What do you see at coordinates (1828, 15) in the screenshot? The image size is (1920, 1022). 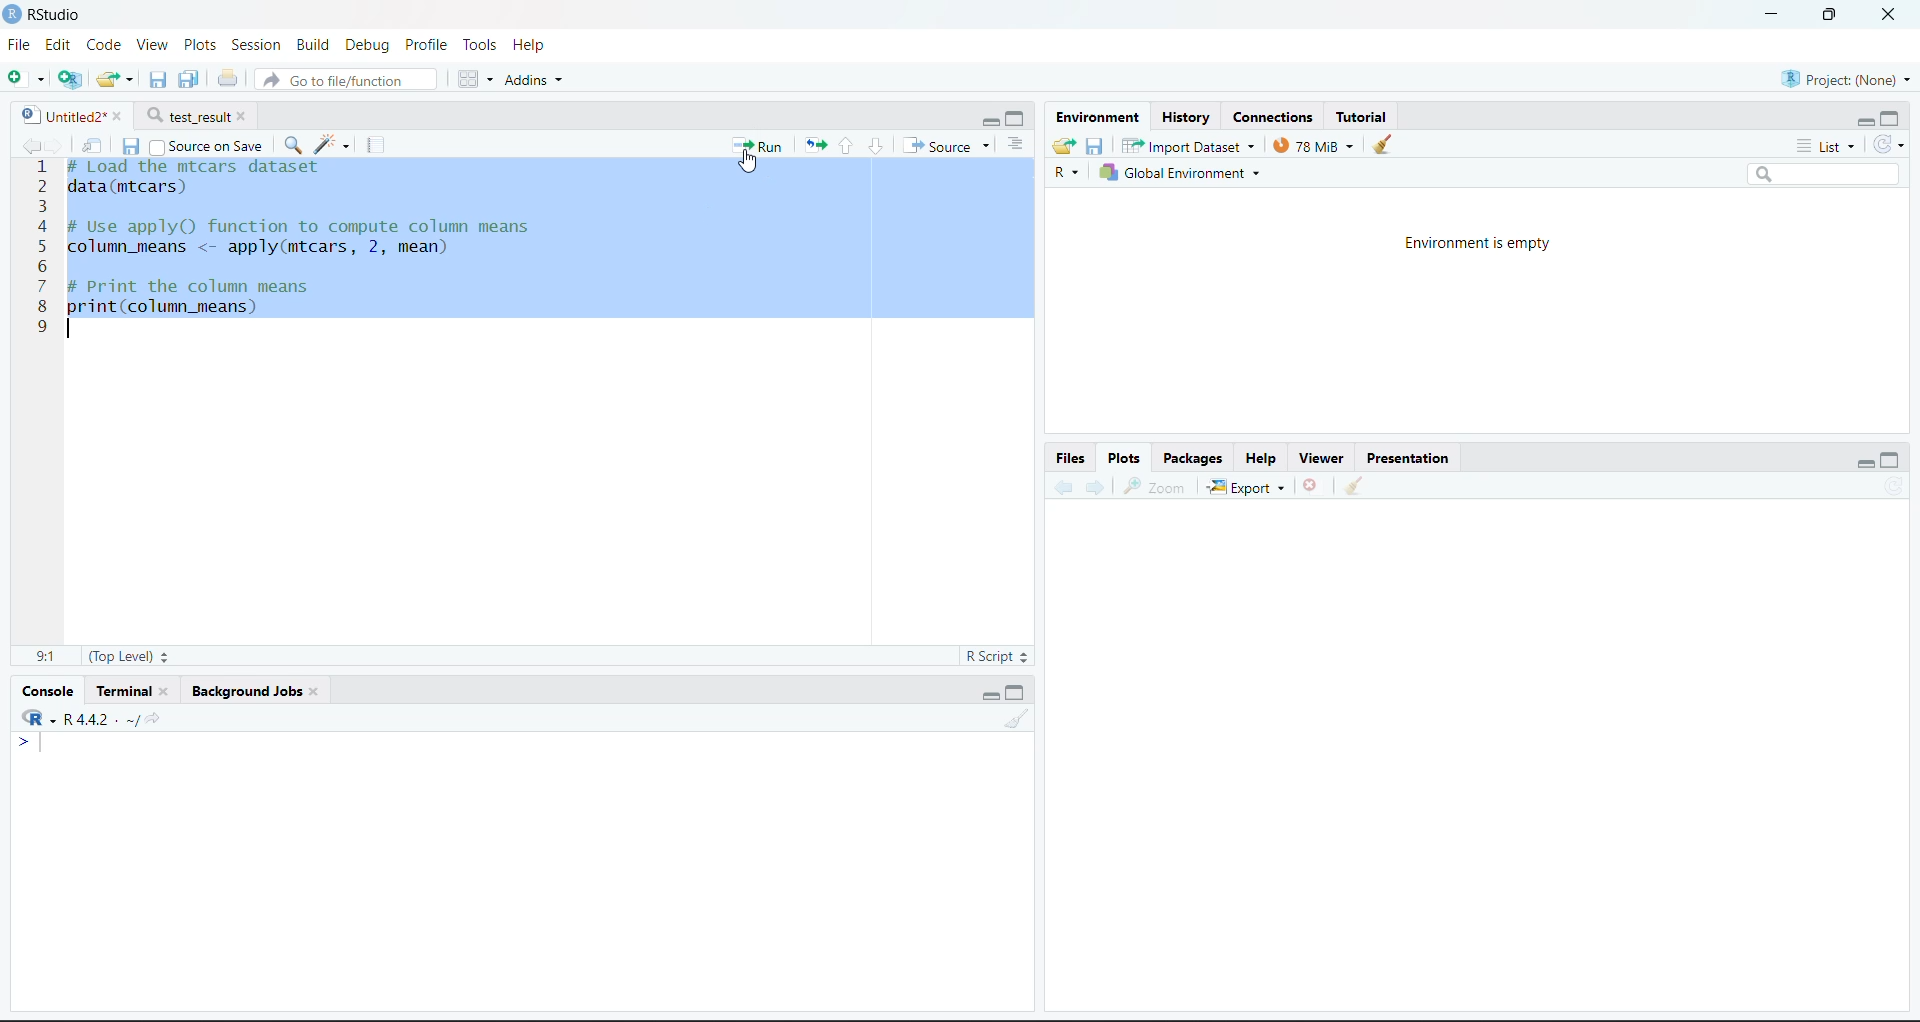 I see `Maximize` at bounding box center [1828, 15].